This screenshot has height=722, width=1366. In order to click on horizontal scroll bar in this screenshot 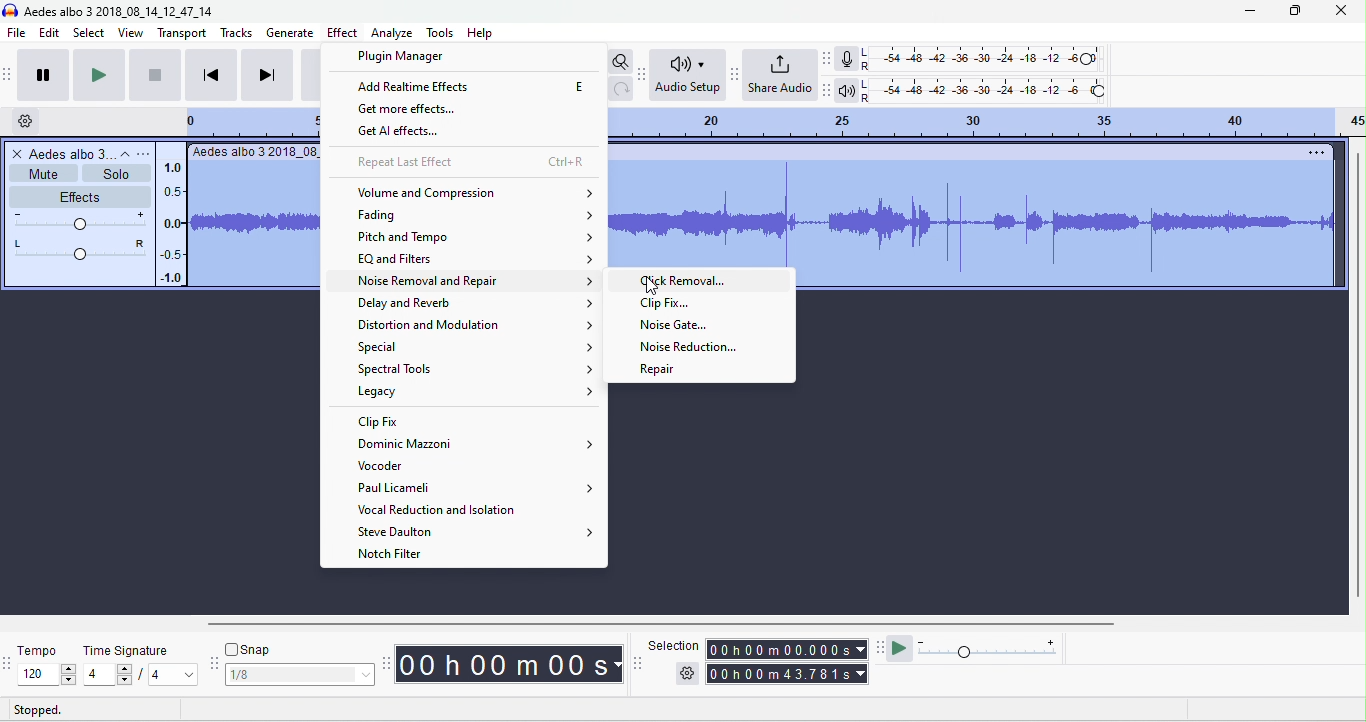, I will do `click(643, 625)`.